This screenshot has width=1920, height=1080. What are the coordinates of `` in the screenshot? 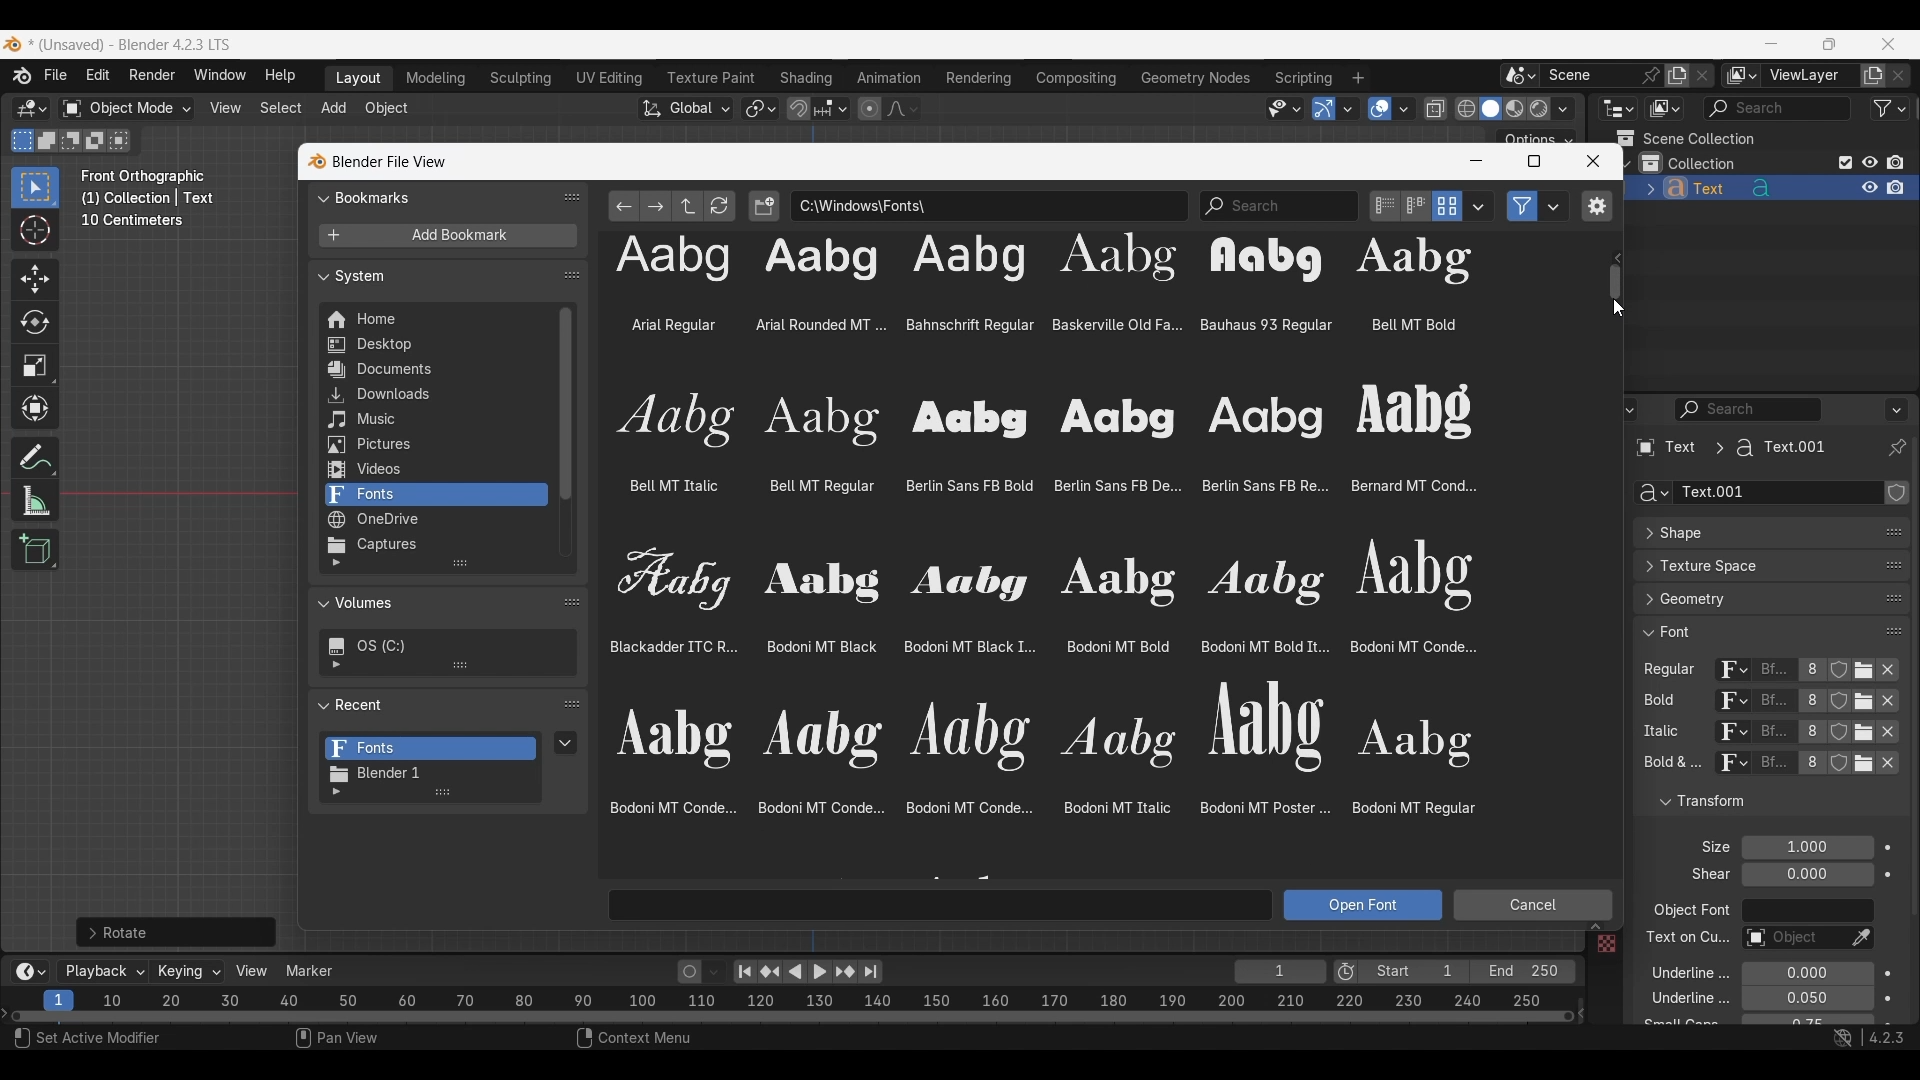 It's located at (1775, 734).